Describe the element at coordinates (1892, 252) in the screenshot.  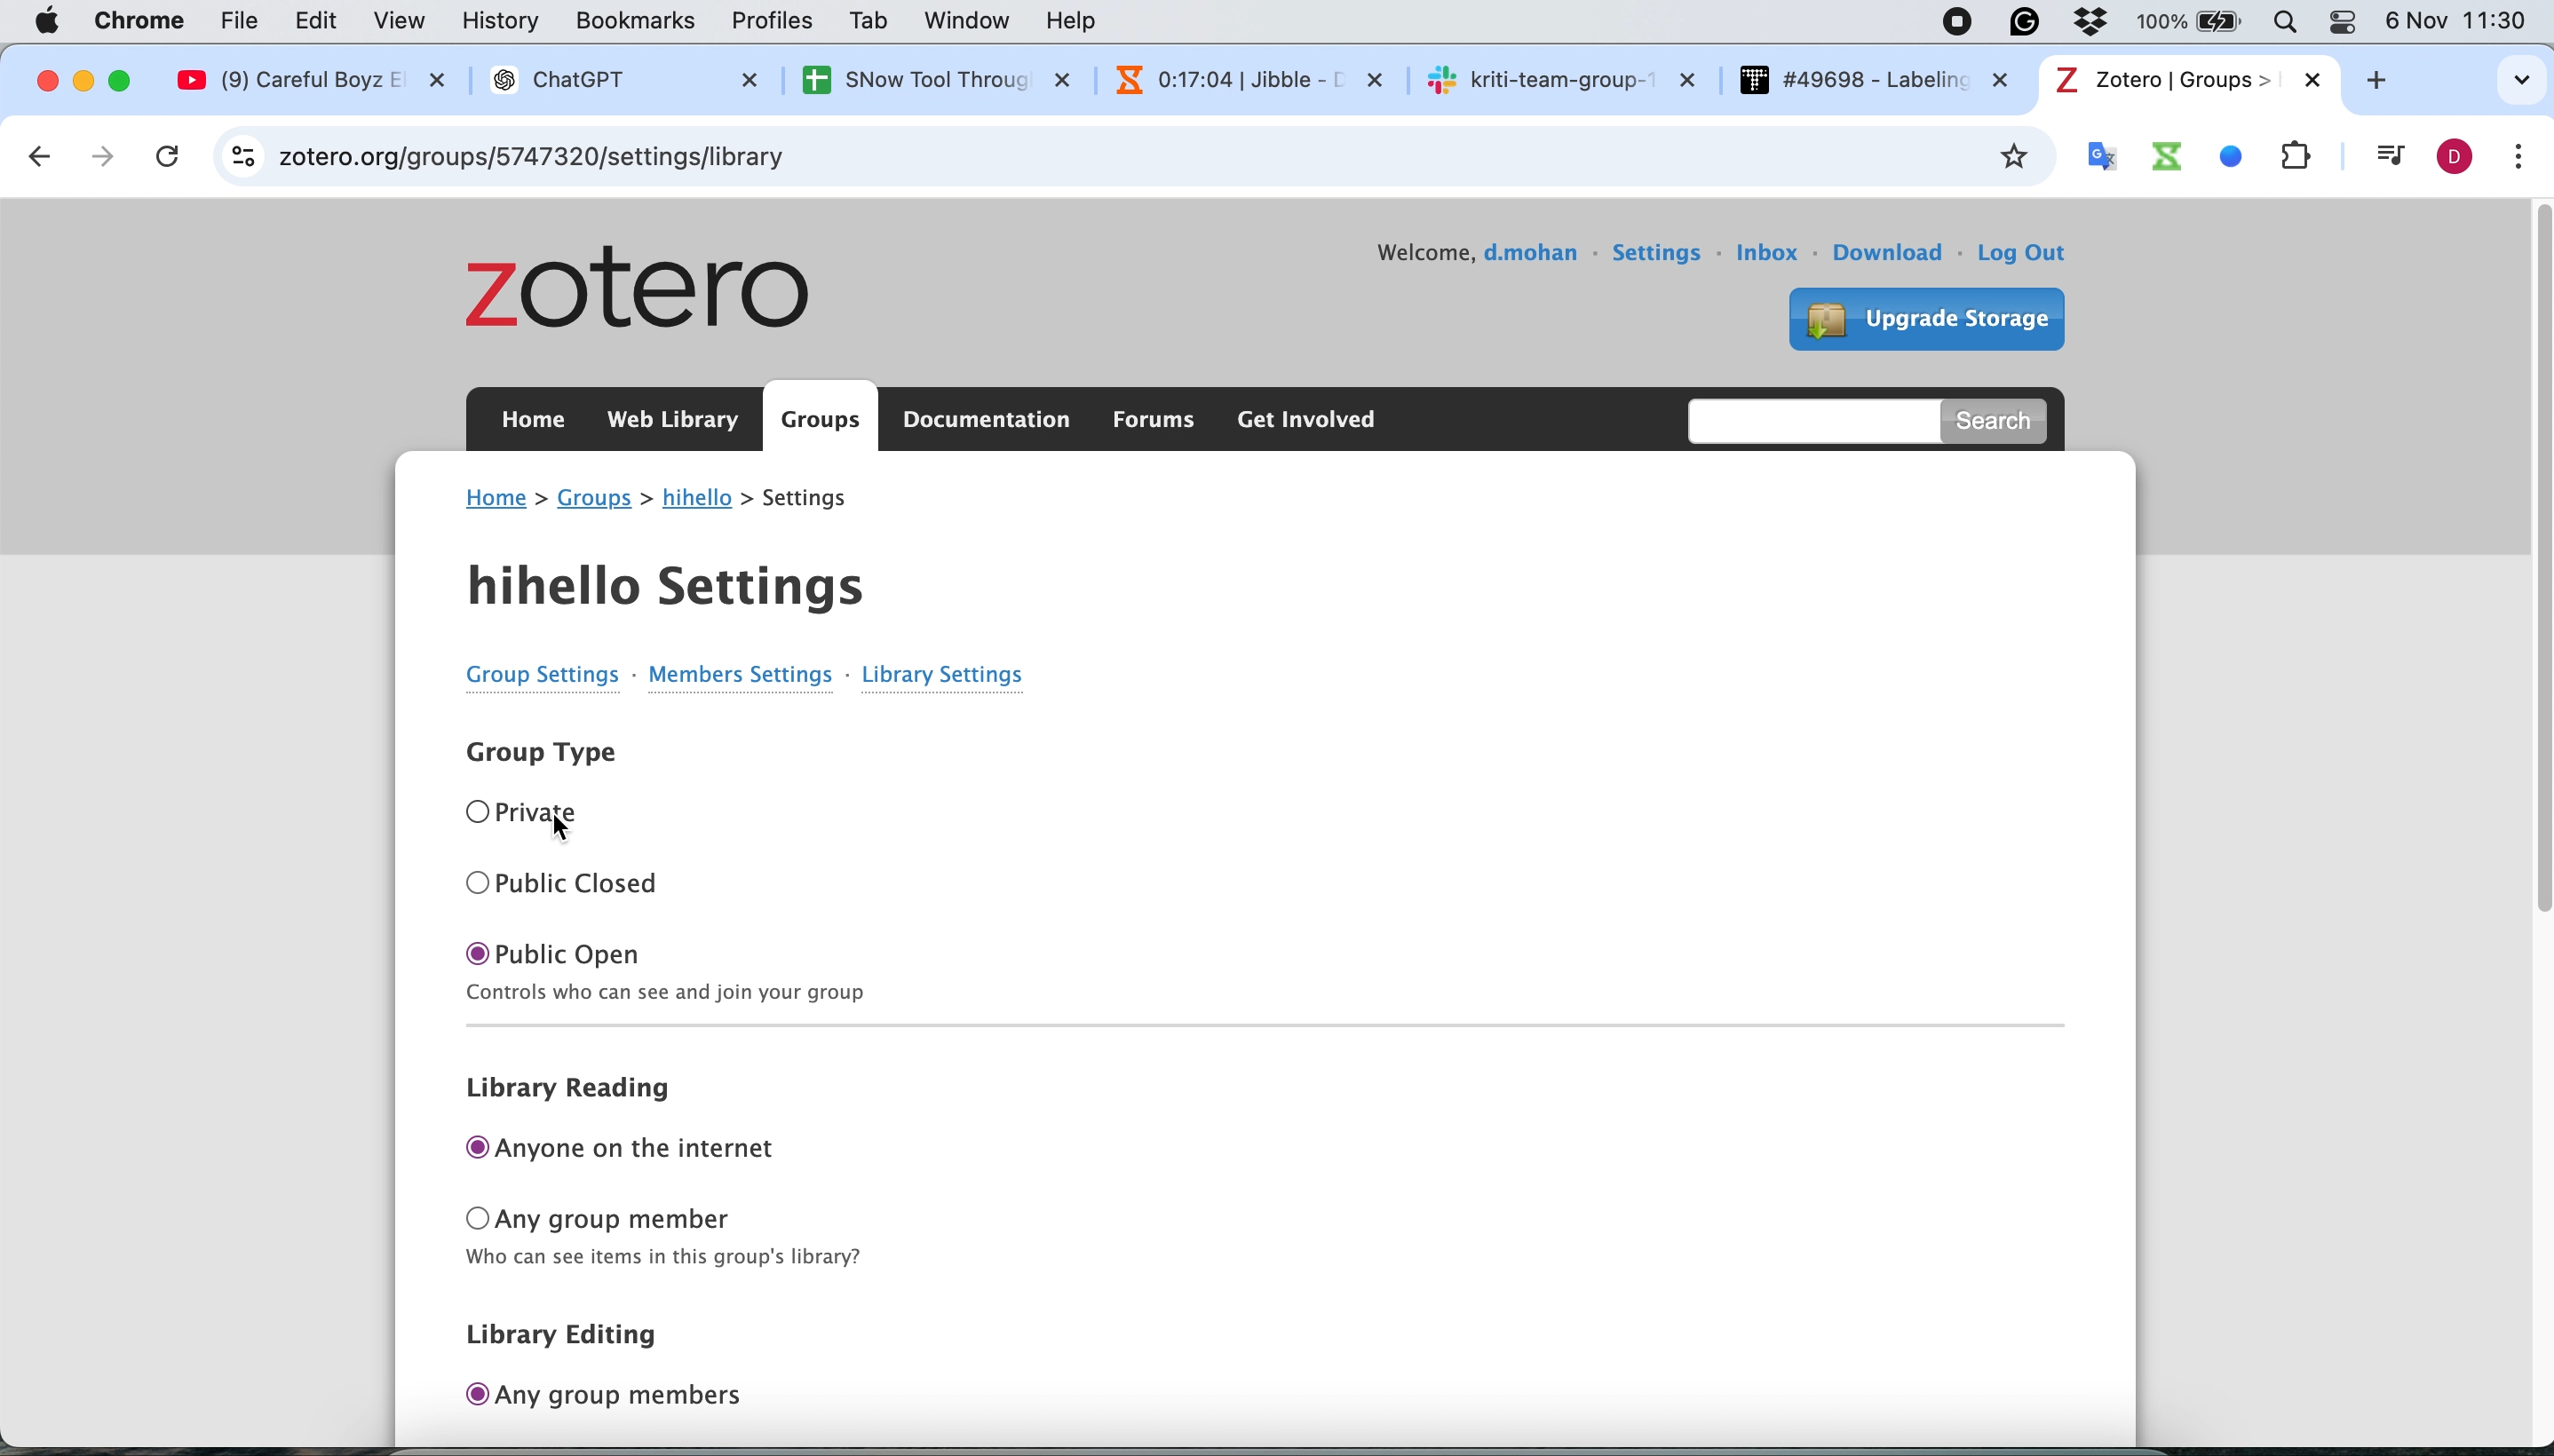
I see `download` at that location.